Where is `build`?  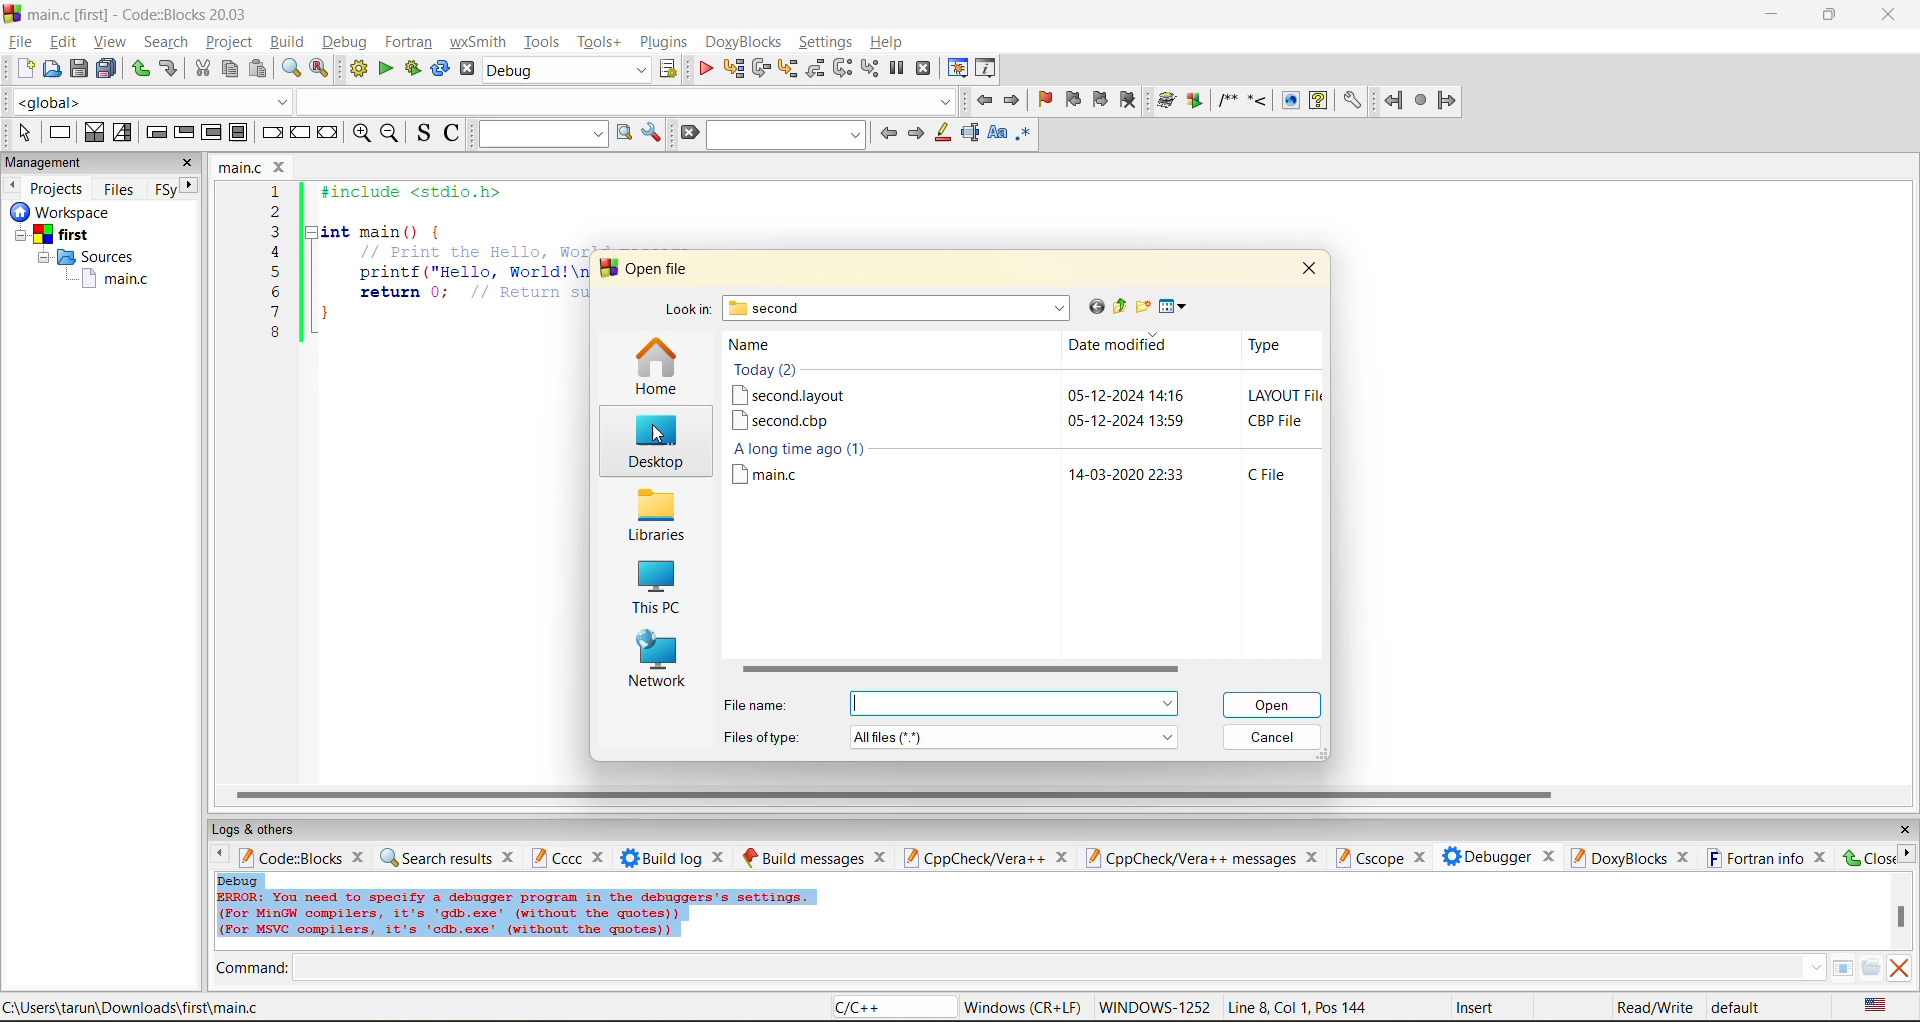 build is located at coordinates (358, 69).